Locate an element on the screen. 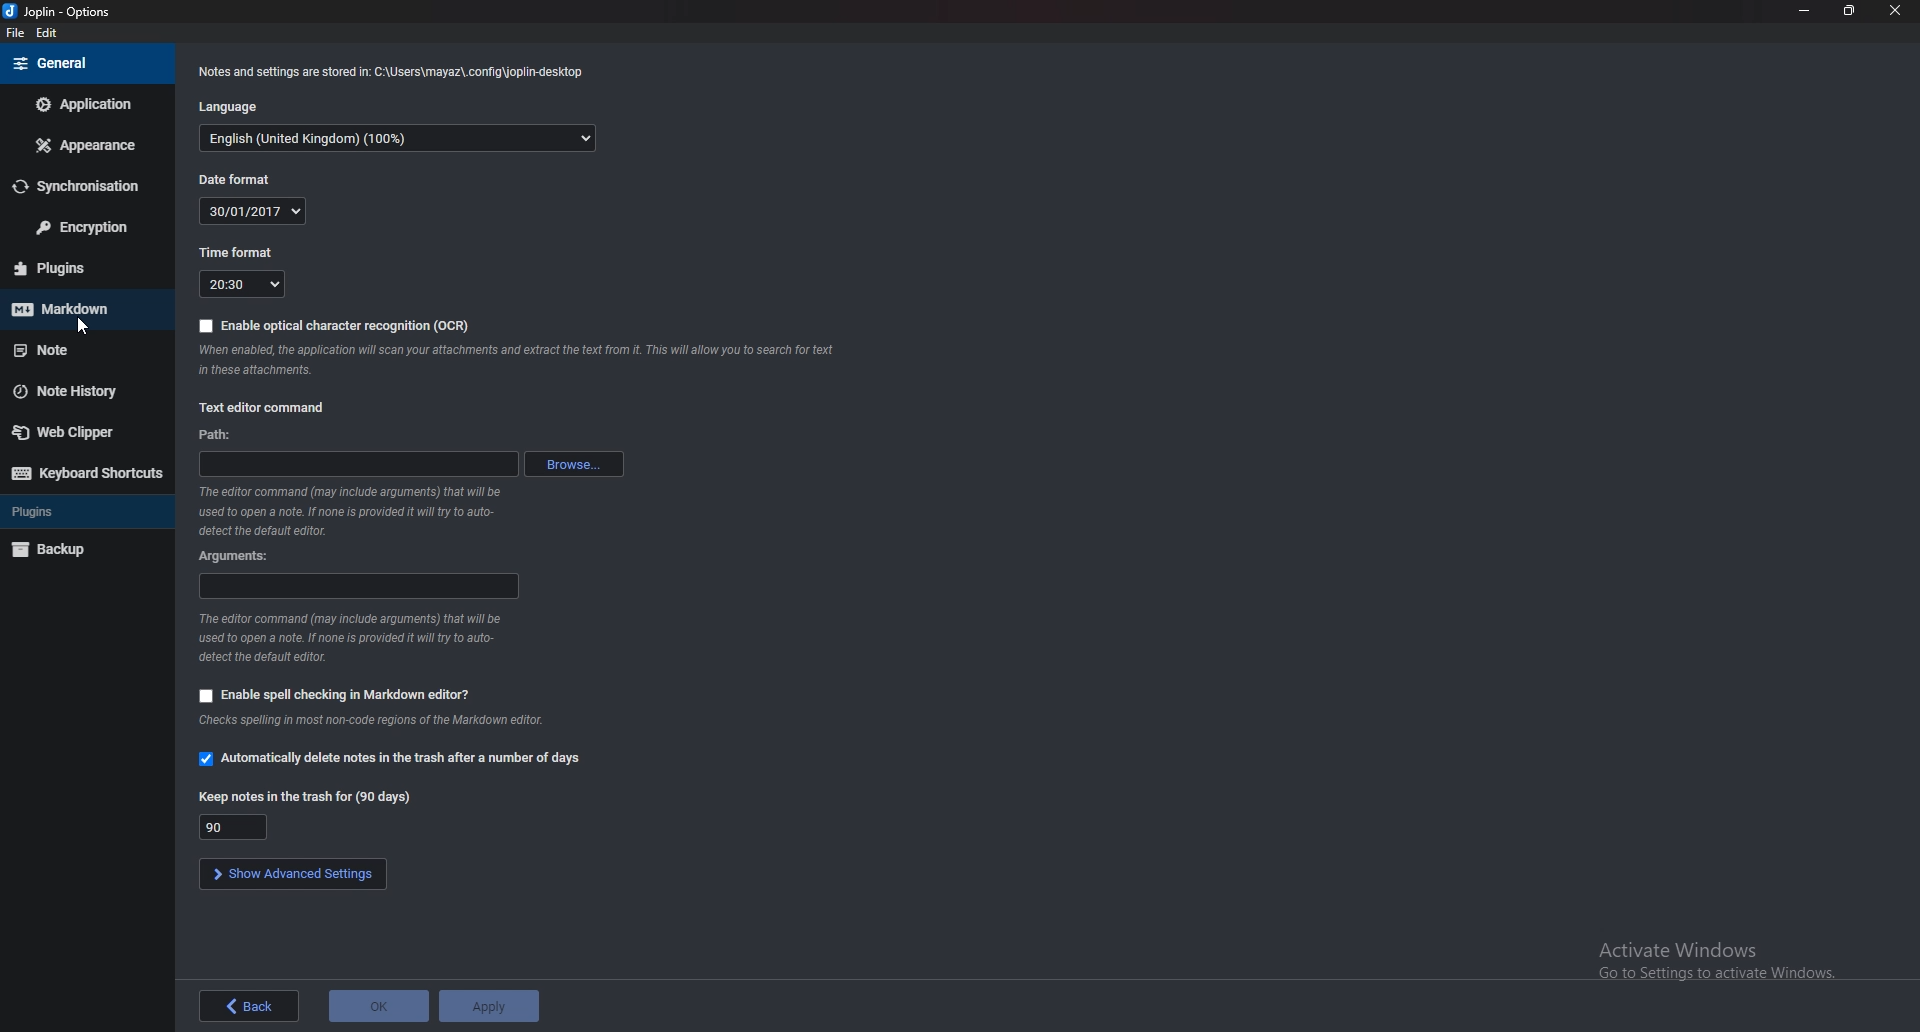 This screenshot has height=1032, width=1920. Date format is located at coordinates (249, 212).